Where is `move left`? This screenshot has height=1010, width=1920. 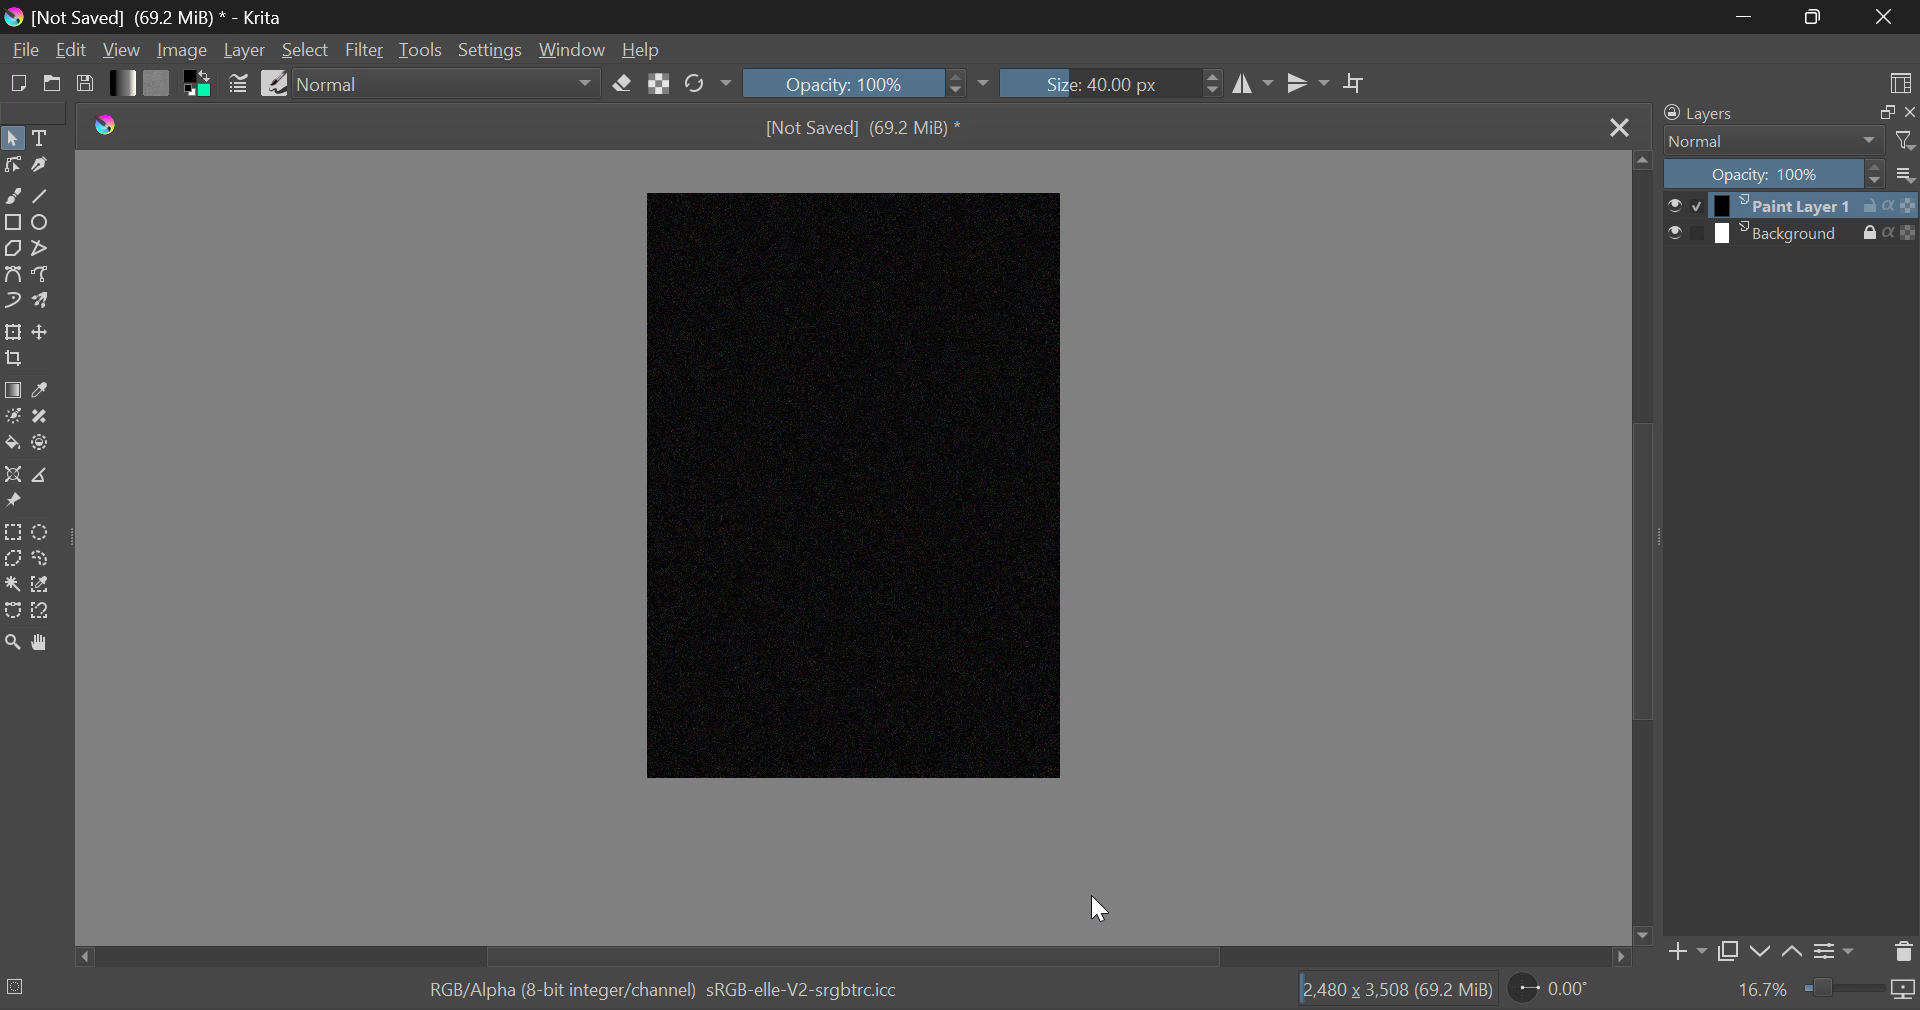
move left is located at coordinates (80, 958).